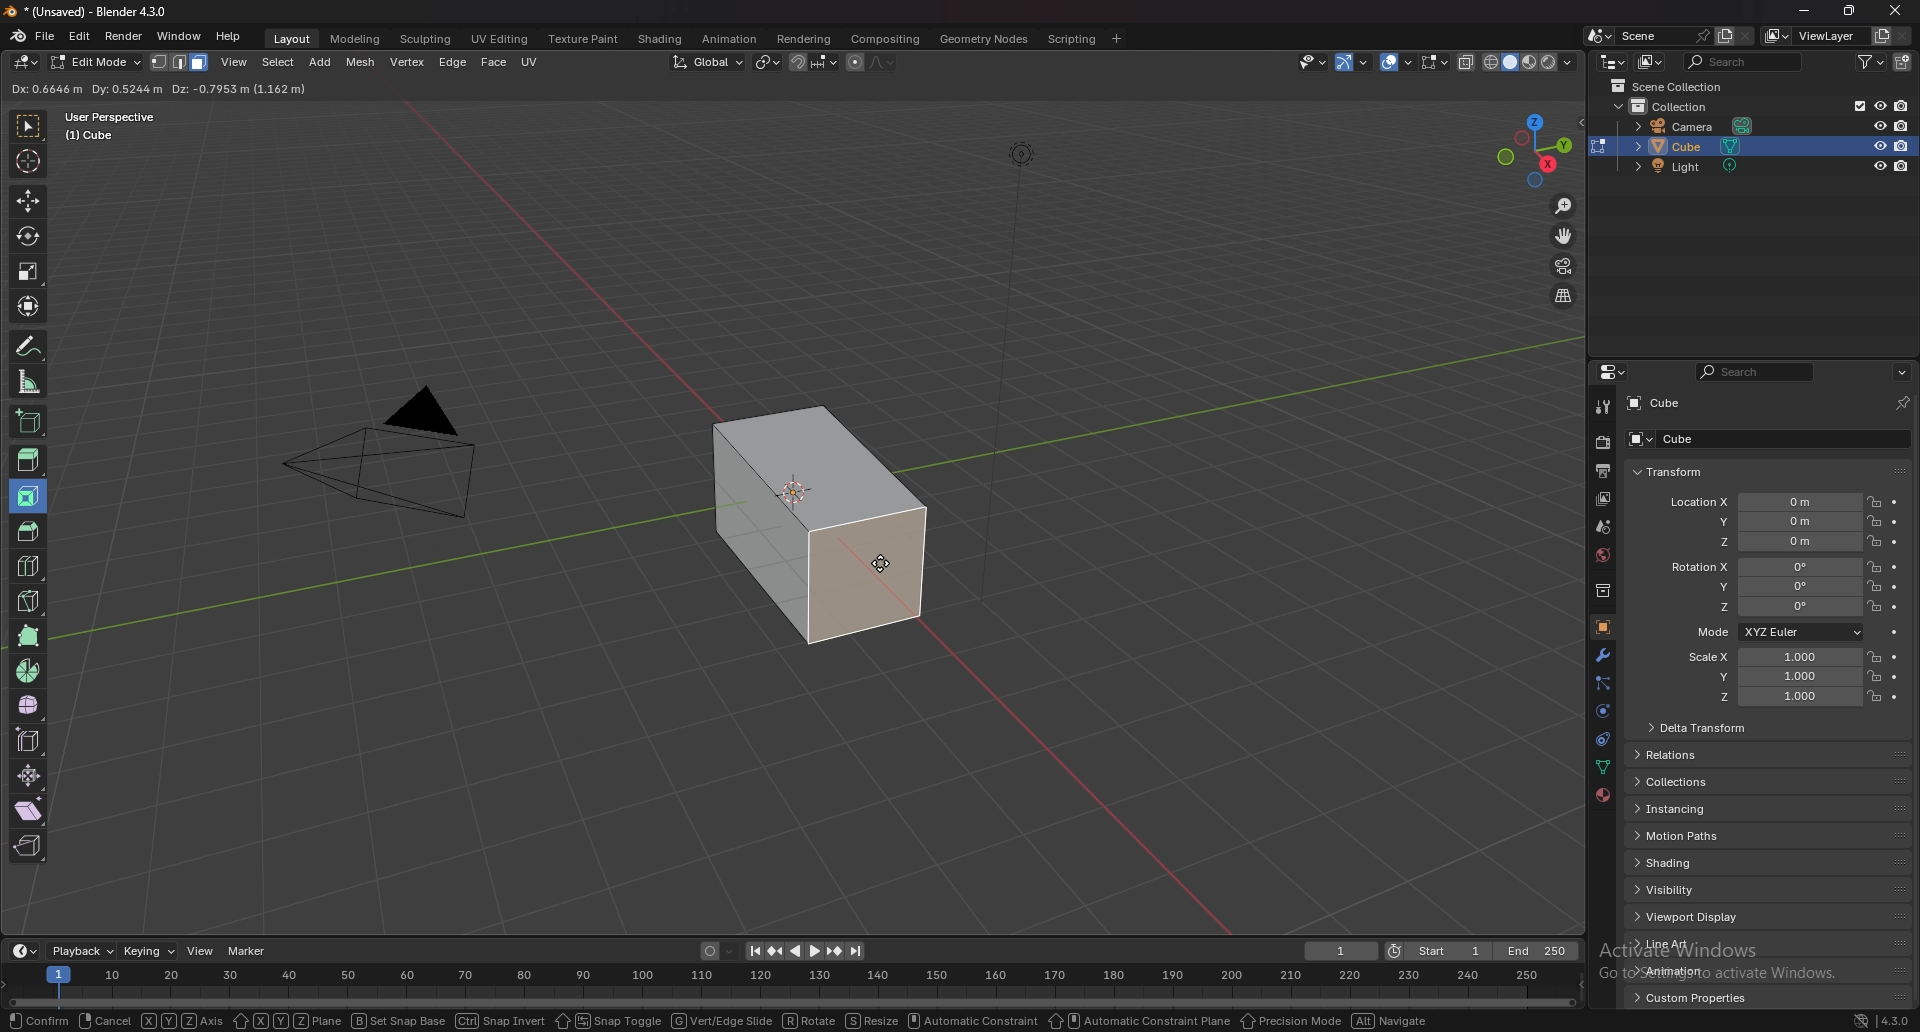  What do you see at coordinates (27, 200) in the screenshot?
I see `move` at bounding box center [27, 200].